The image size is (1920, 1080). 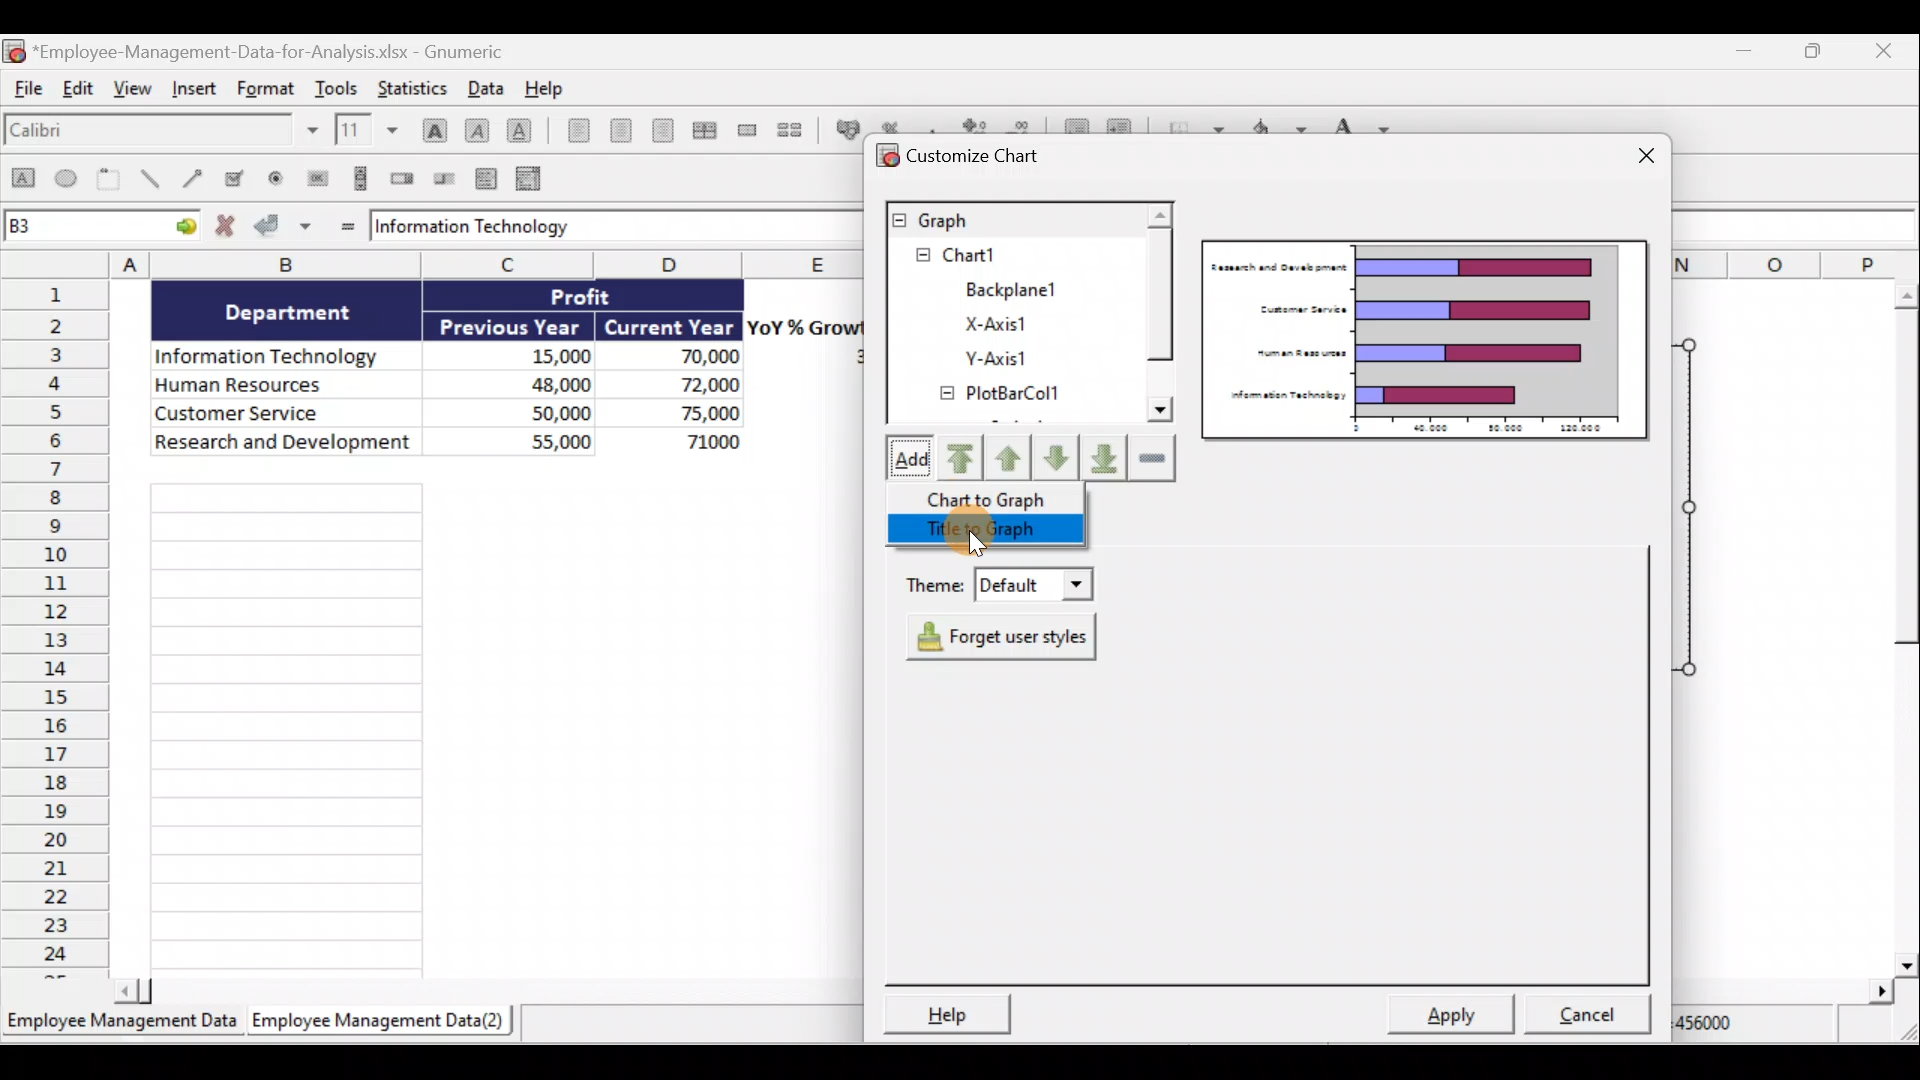 I want to click on Gnumeric logo, so click(x=14, y=50).